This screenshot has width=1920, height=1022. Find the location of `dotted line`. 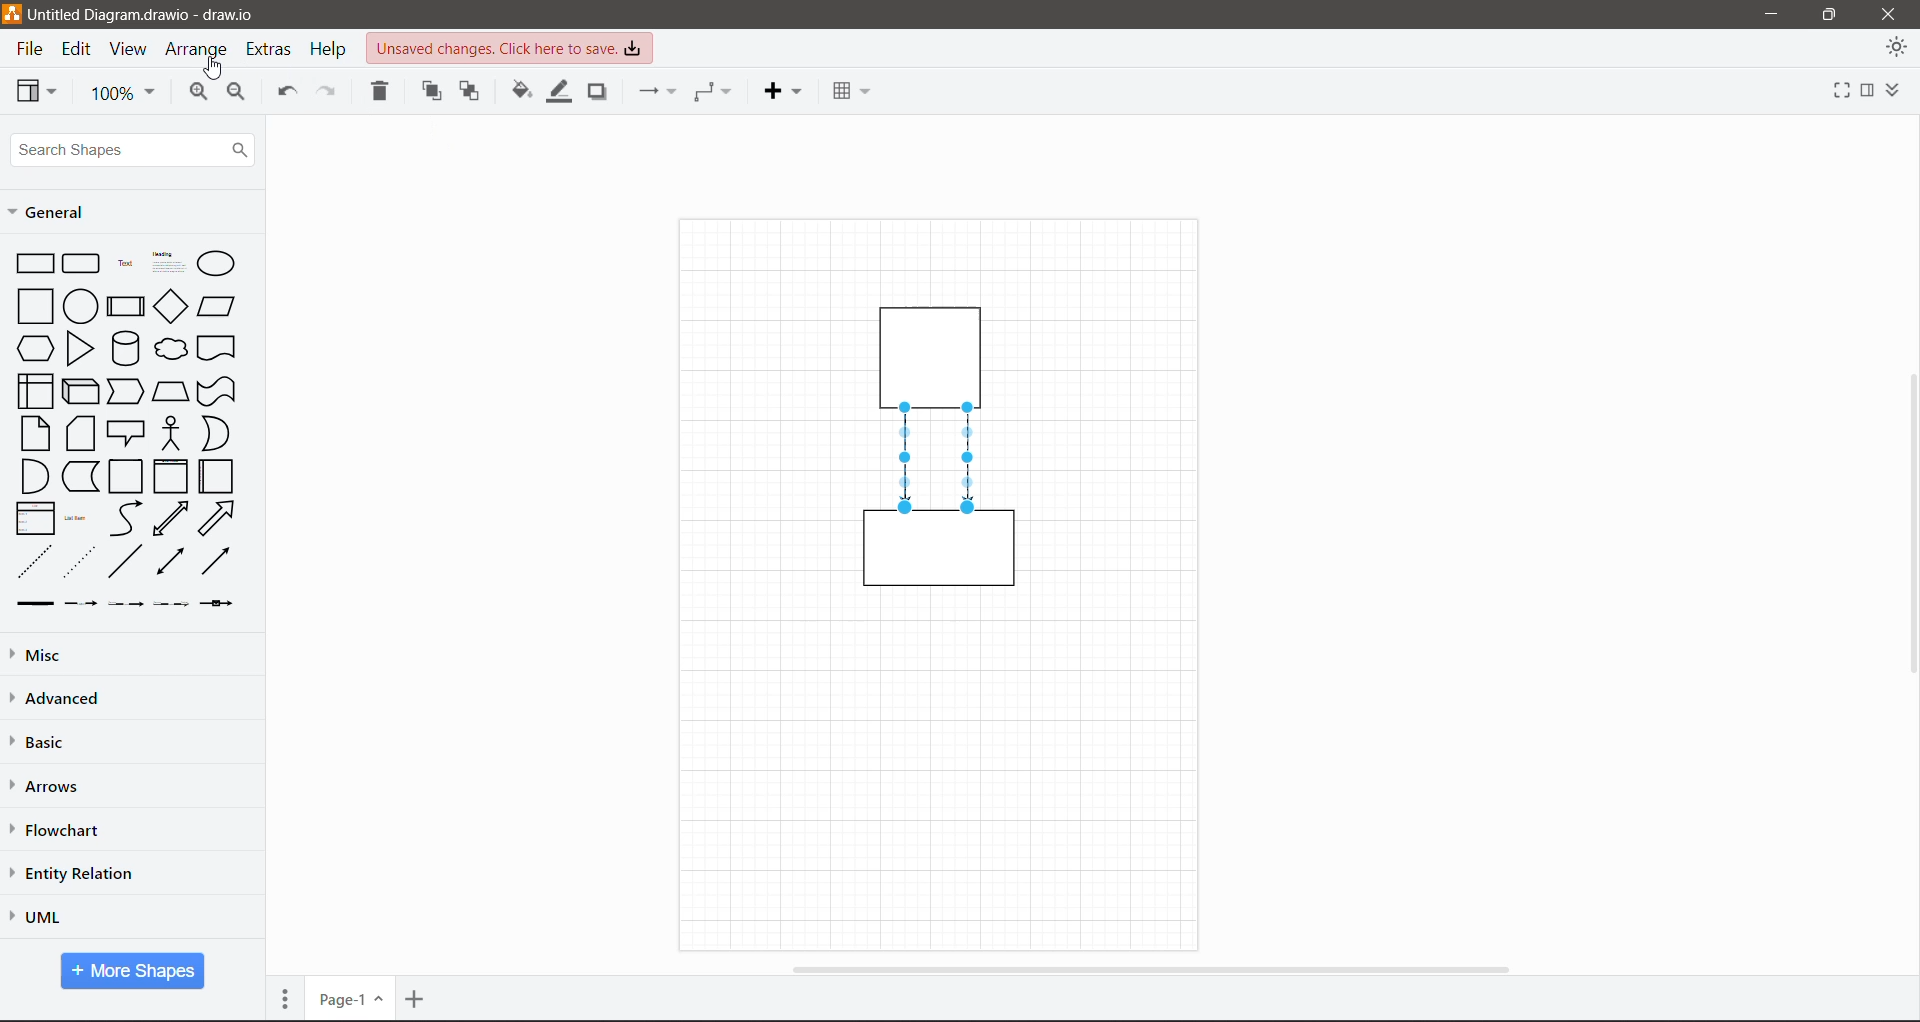

dotted line is located at coordinates (79, 561).